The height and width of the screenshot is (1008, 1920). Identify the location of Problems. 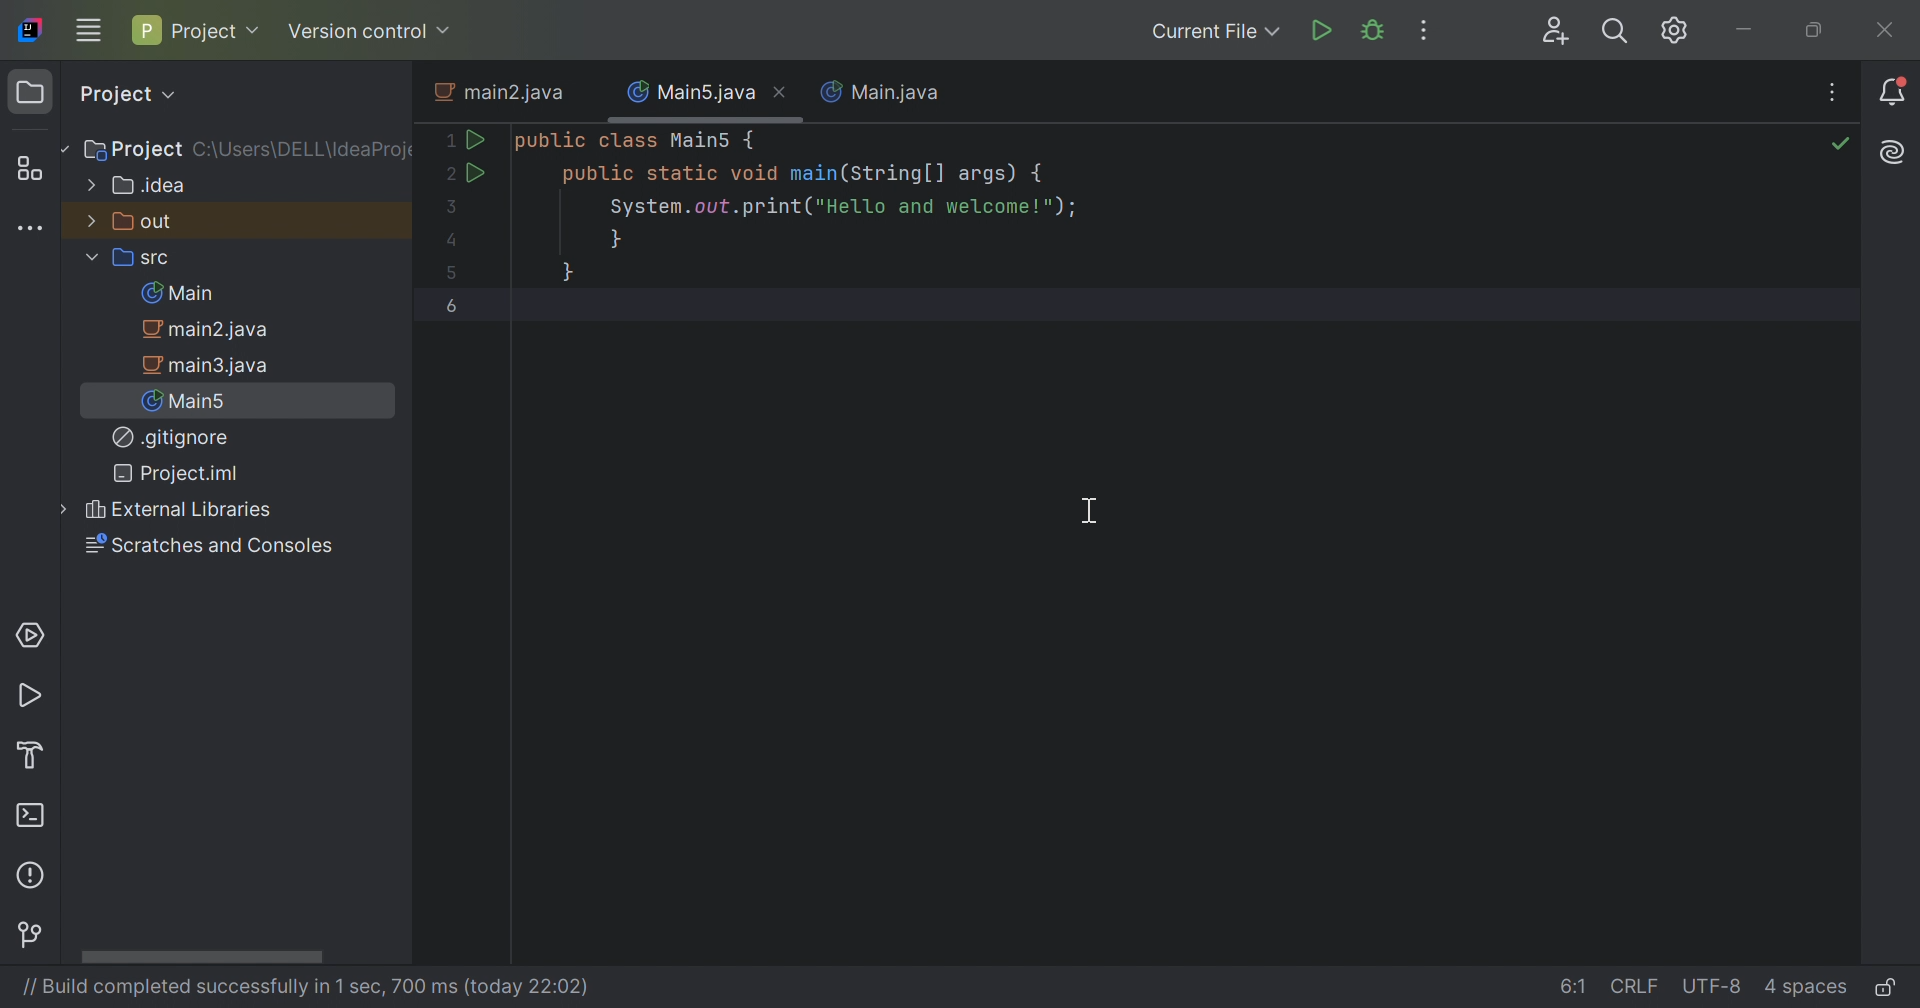
(34, 873).